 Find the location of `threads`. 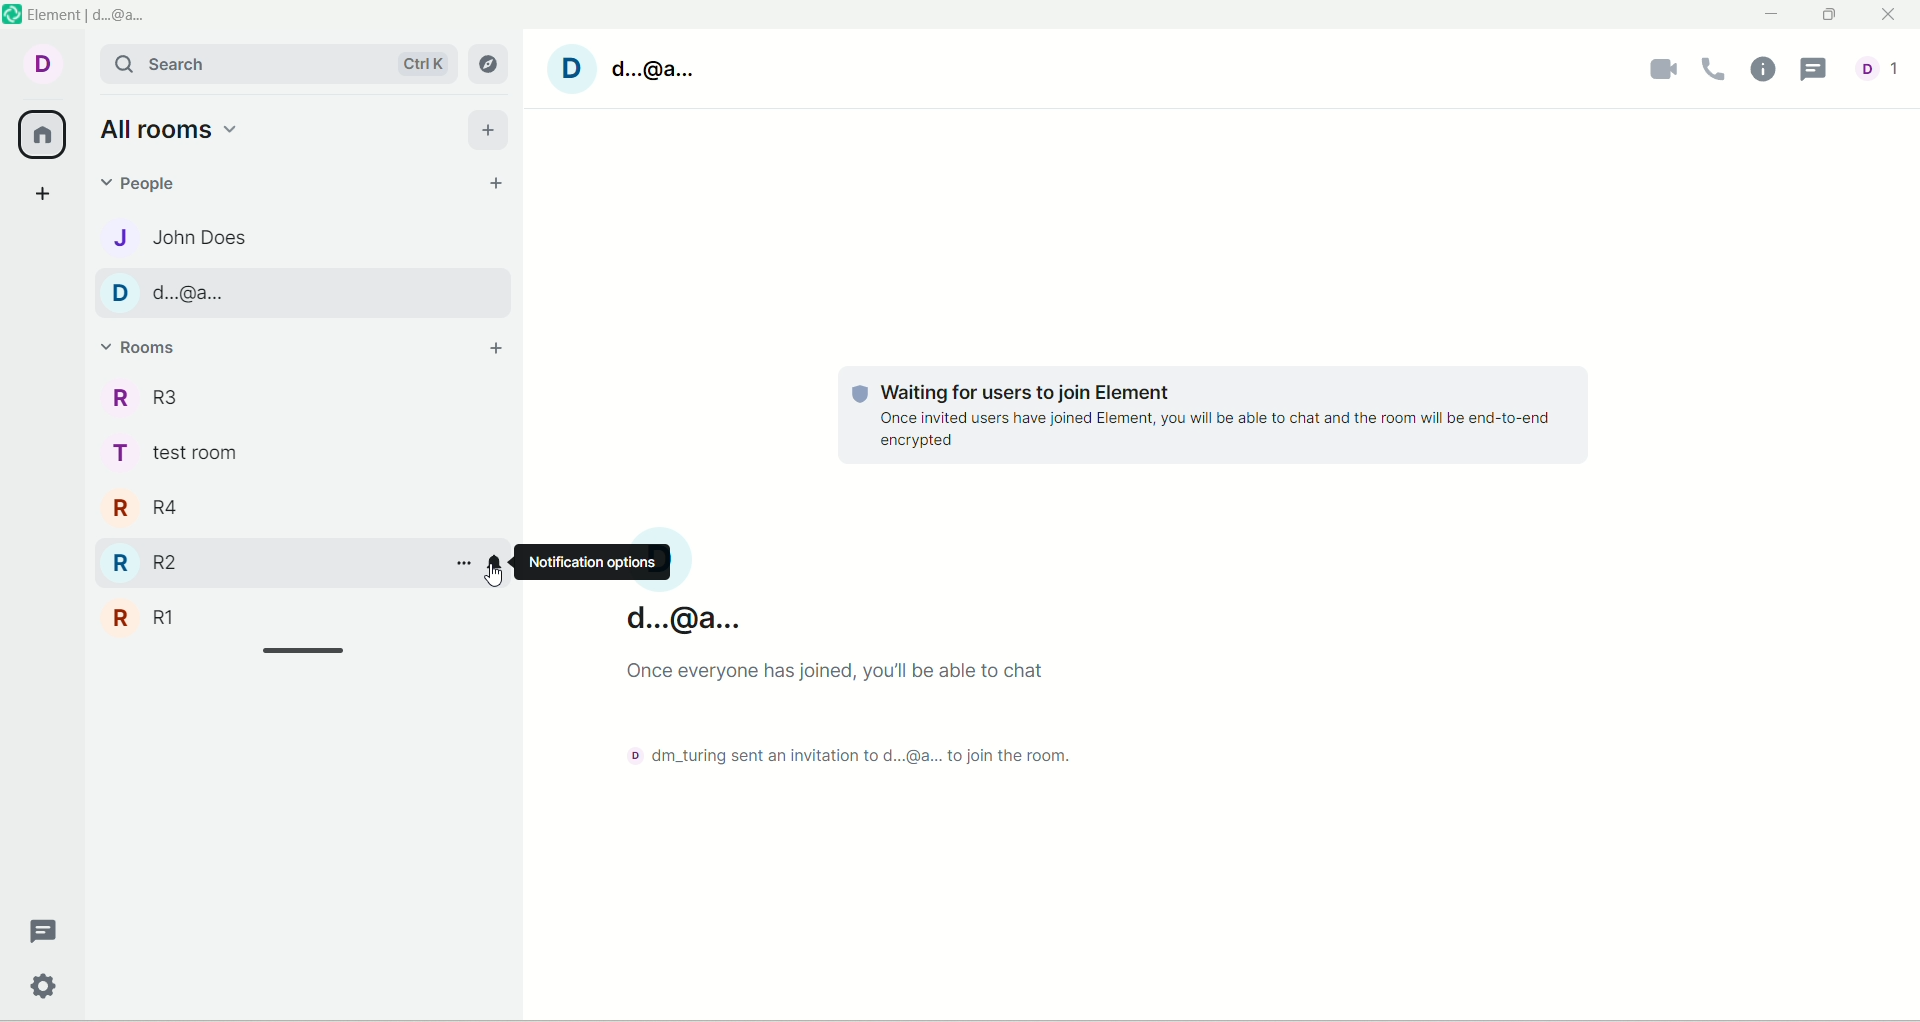

threads is located at coordinates (39, 927).